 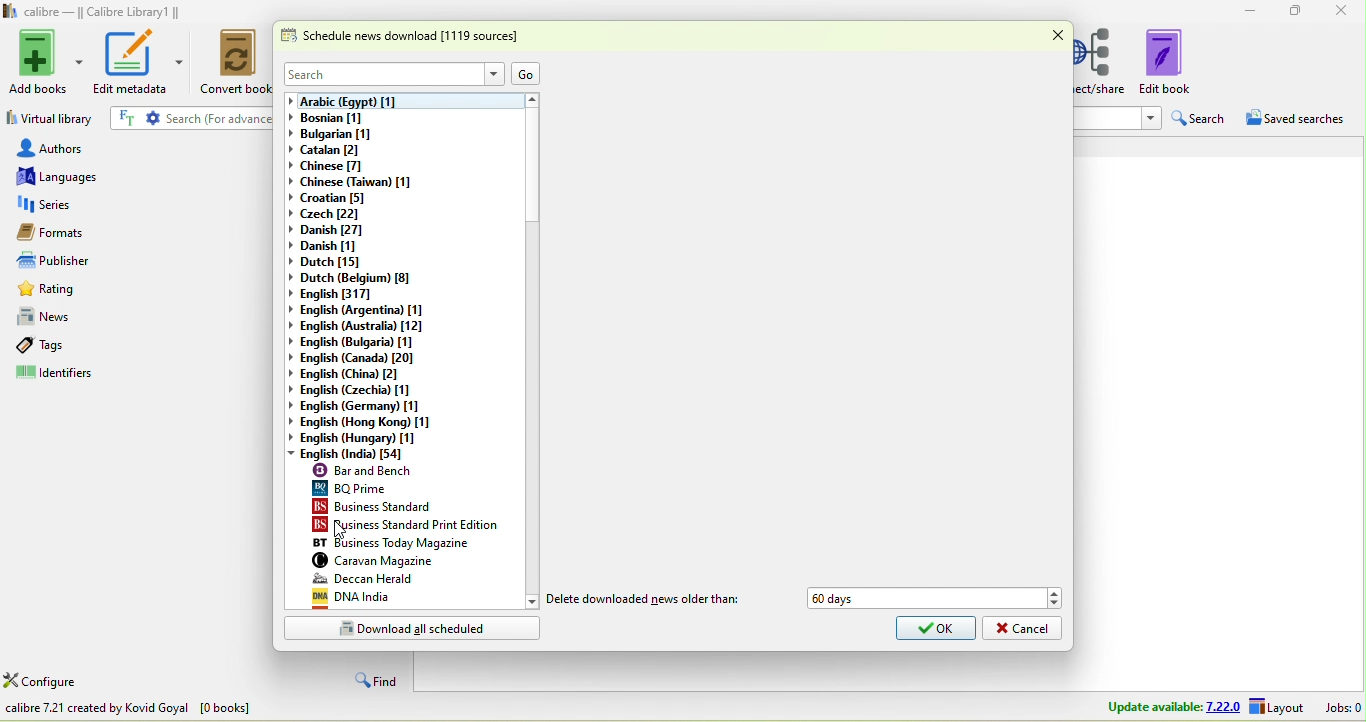 What do you see at coordinates (234, 63) in the screenshot?
I see `convert books` at bounding box center [234, 63].